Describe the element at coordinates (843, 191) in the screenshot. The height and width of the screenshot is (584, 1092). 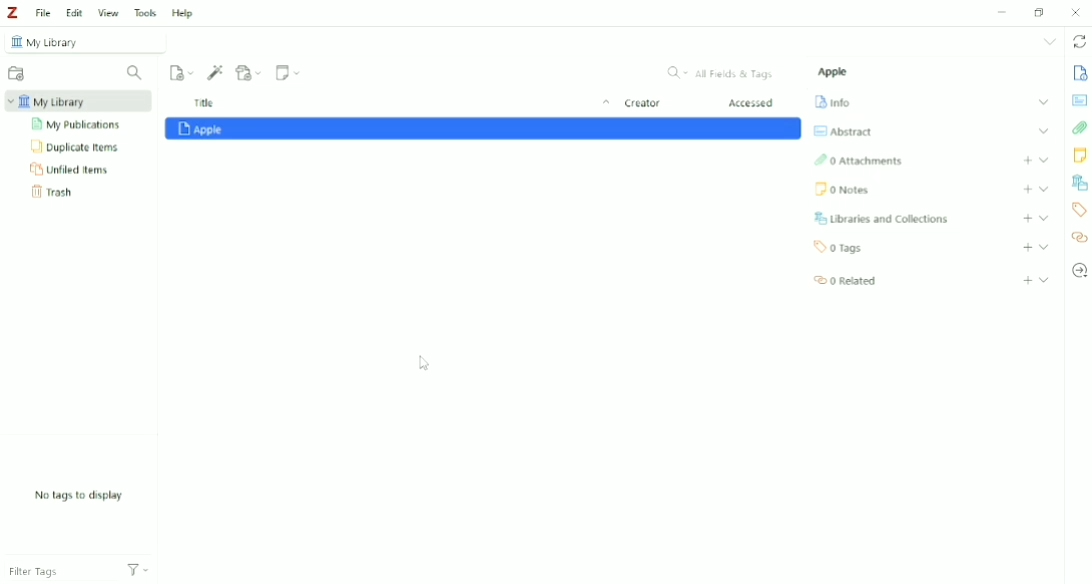
I see `Notes` at that location.